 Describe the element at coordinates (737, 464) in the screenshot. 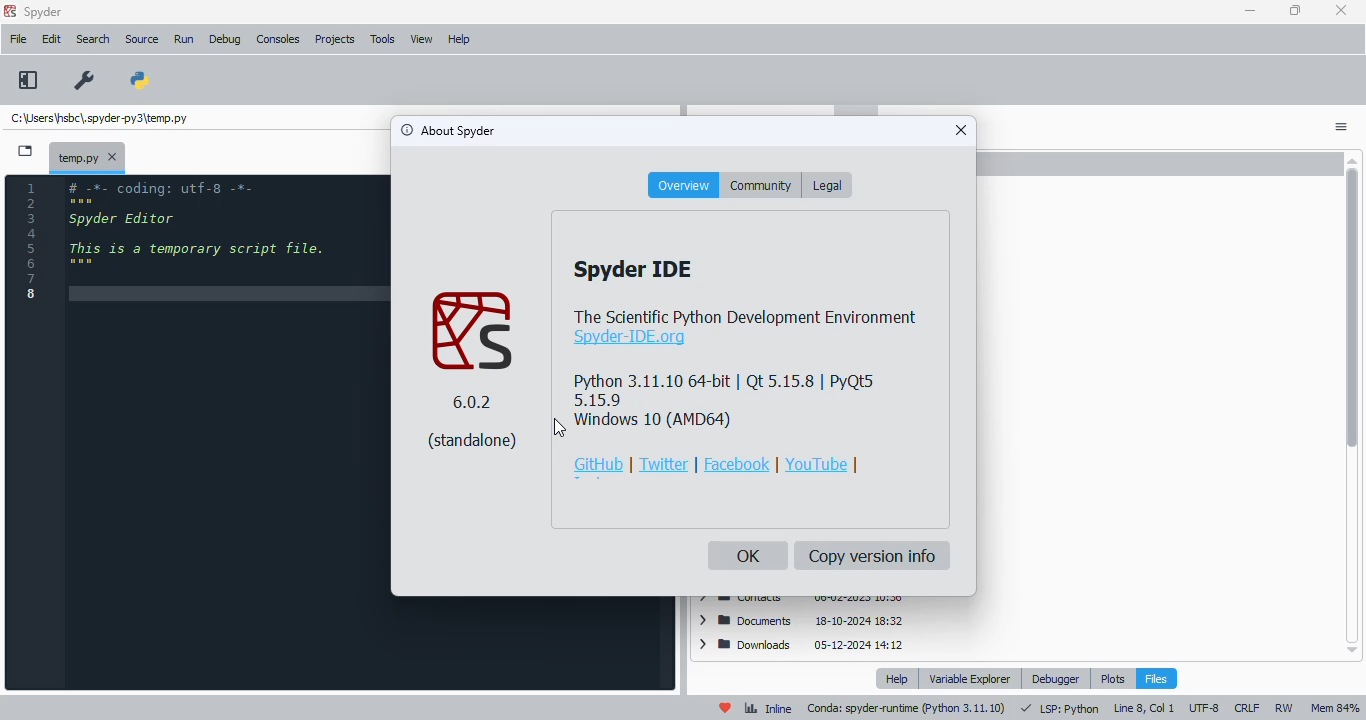

I see `facebook` at that location.